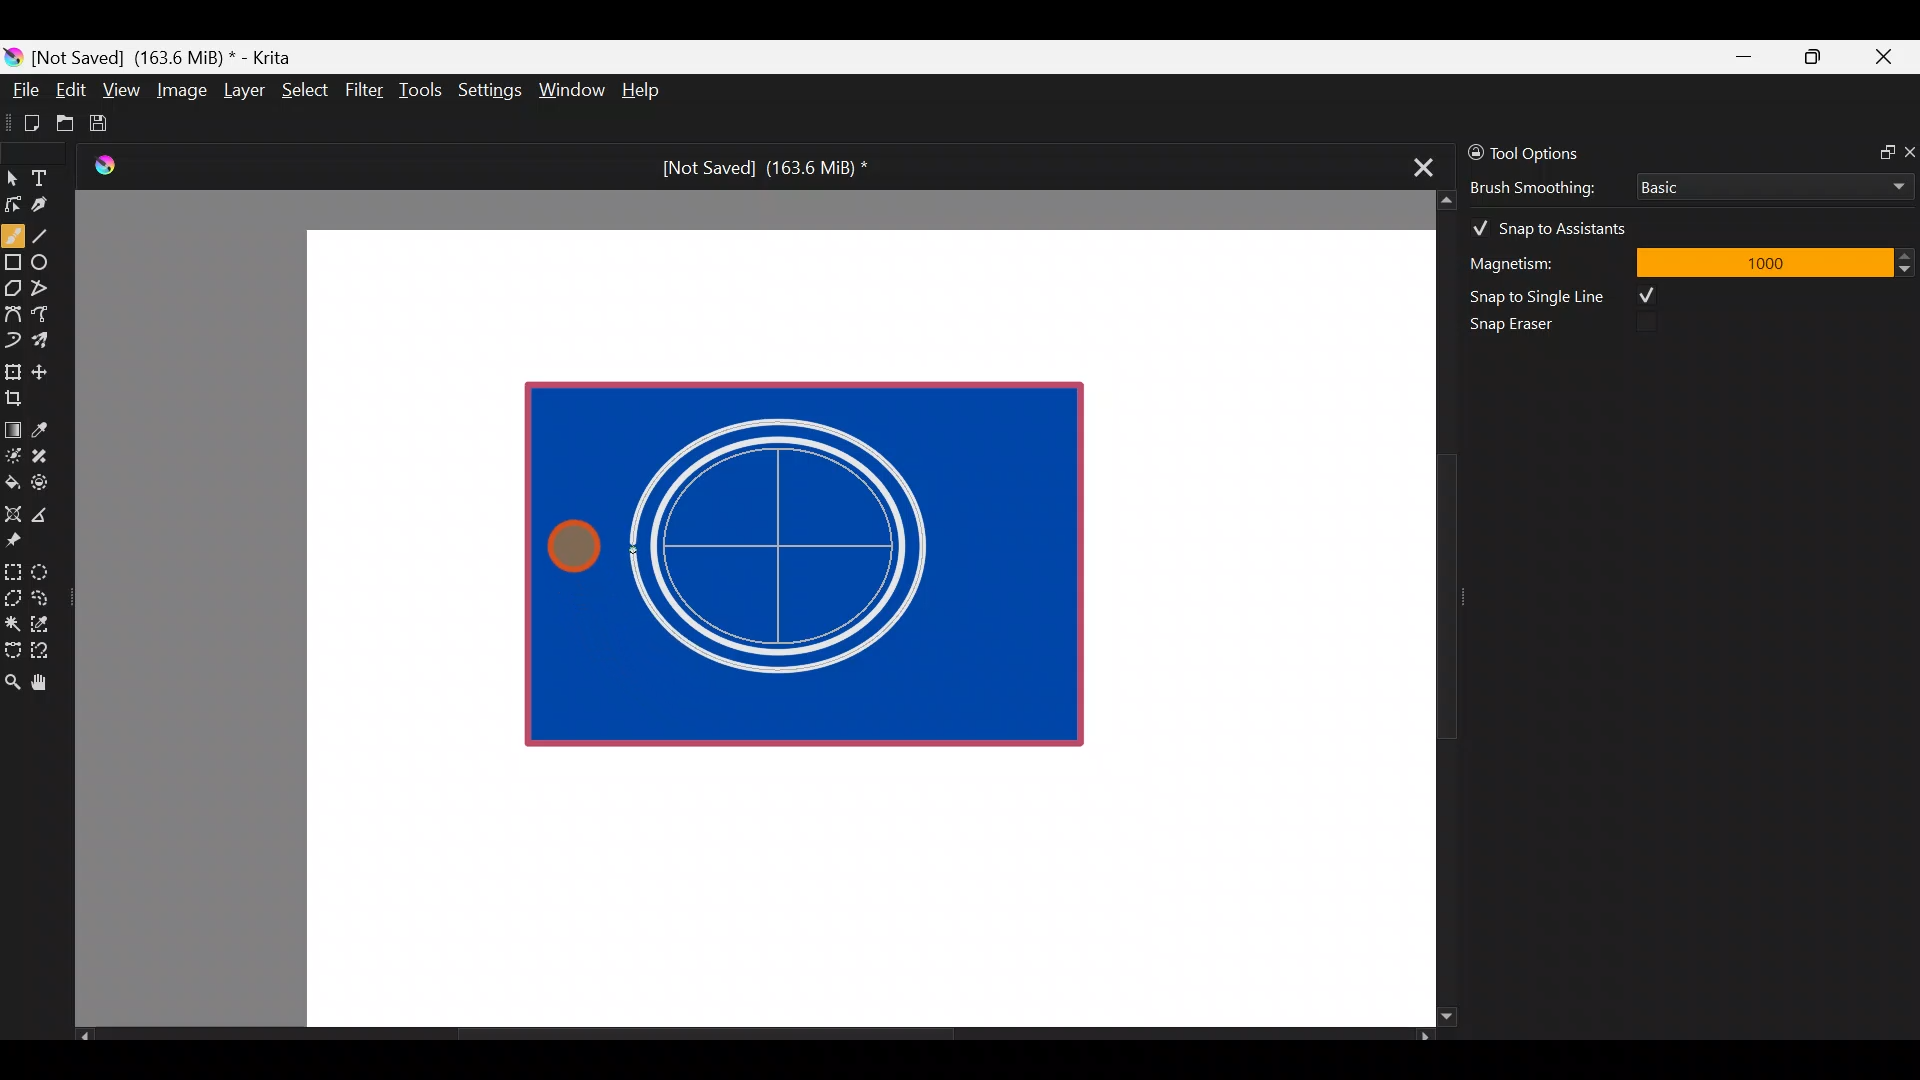 The width and height of the screenshot is (1920, 1080). I want to click on Decrease, so click(1908, 268).